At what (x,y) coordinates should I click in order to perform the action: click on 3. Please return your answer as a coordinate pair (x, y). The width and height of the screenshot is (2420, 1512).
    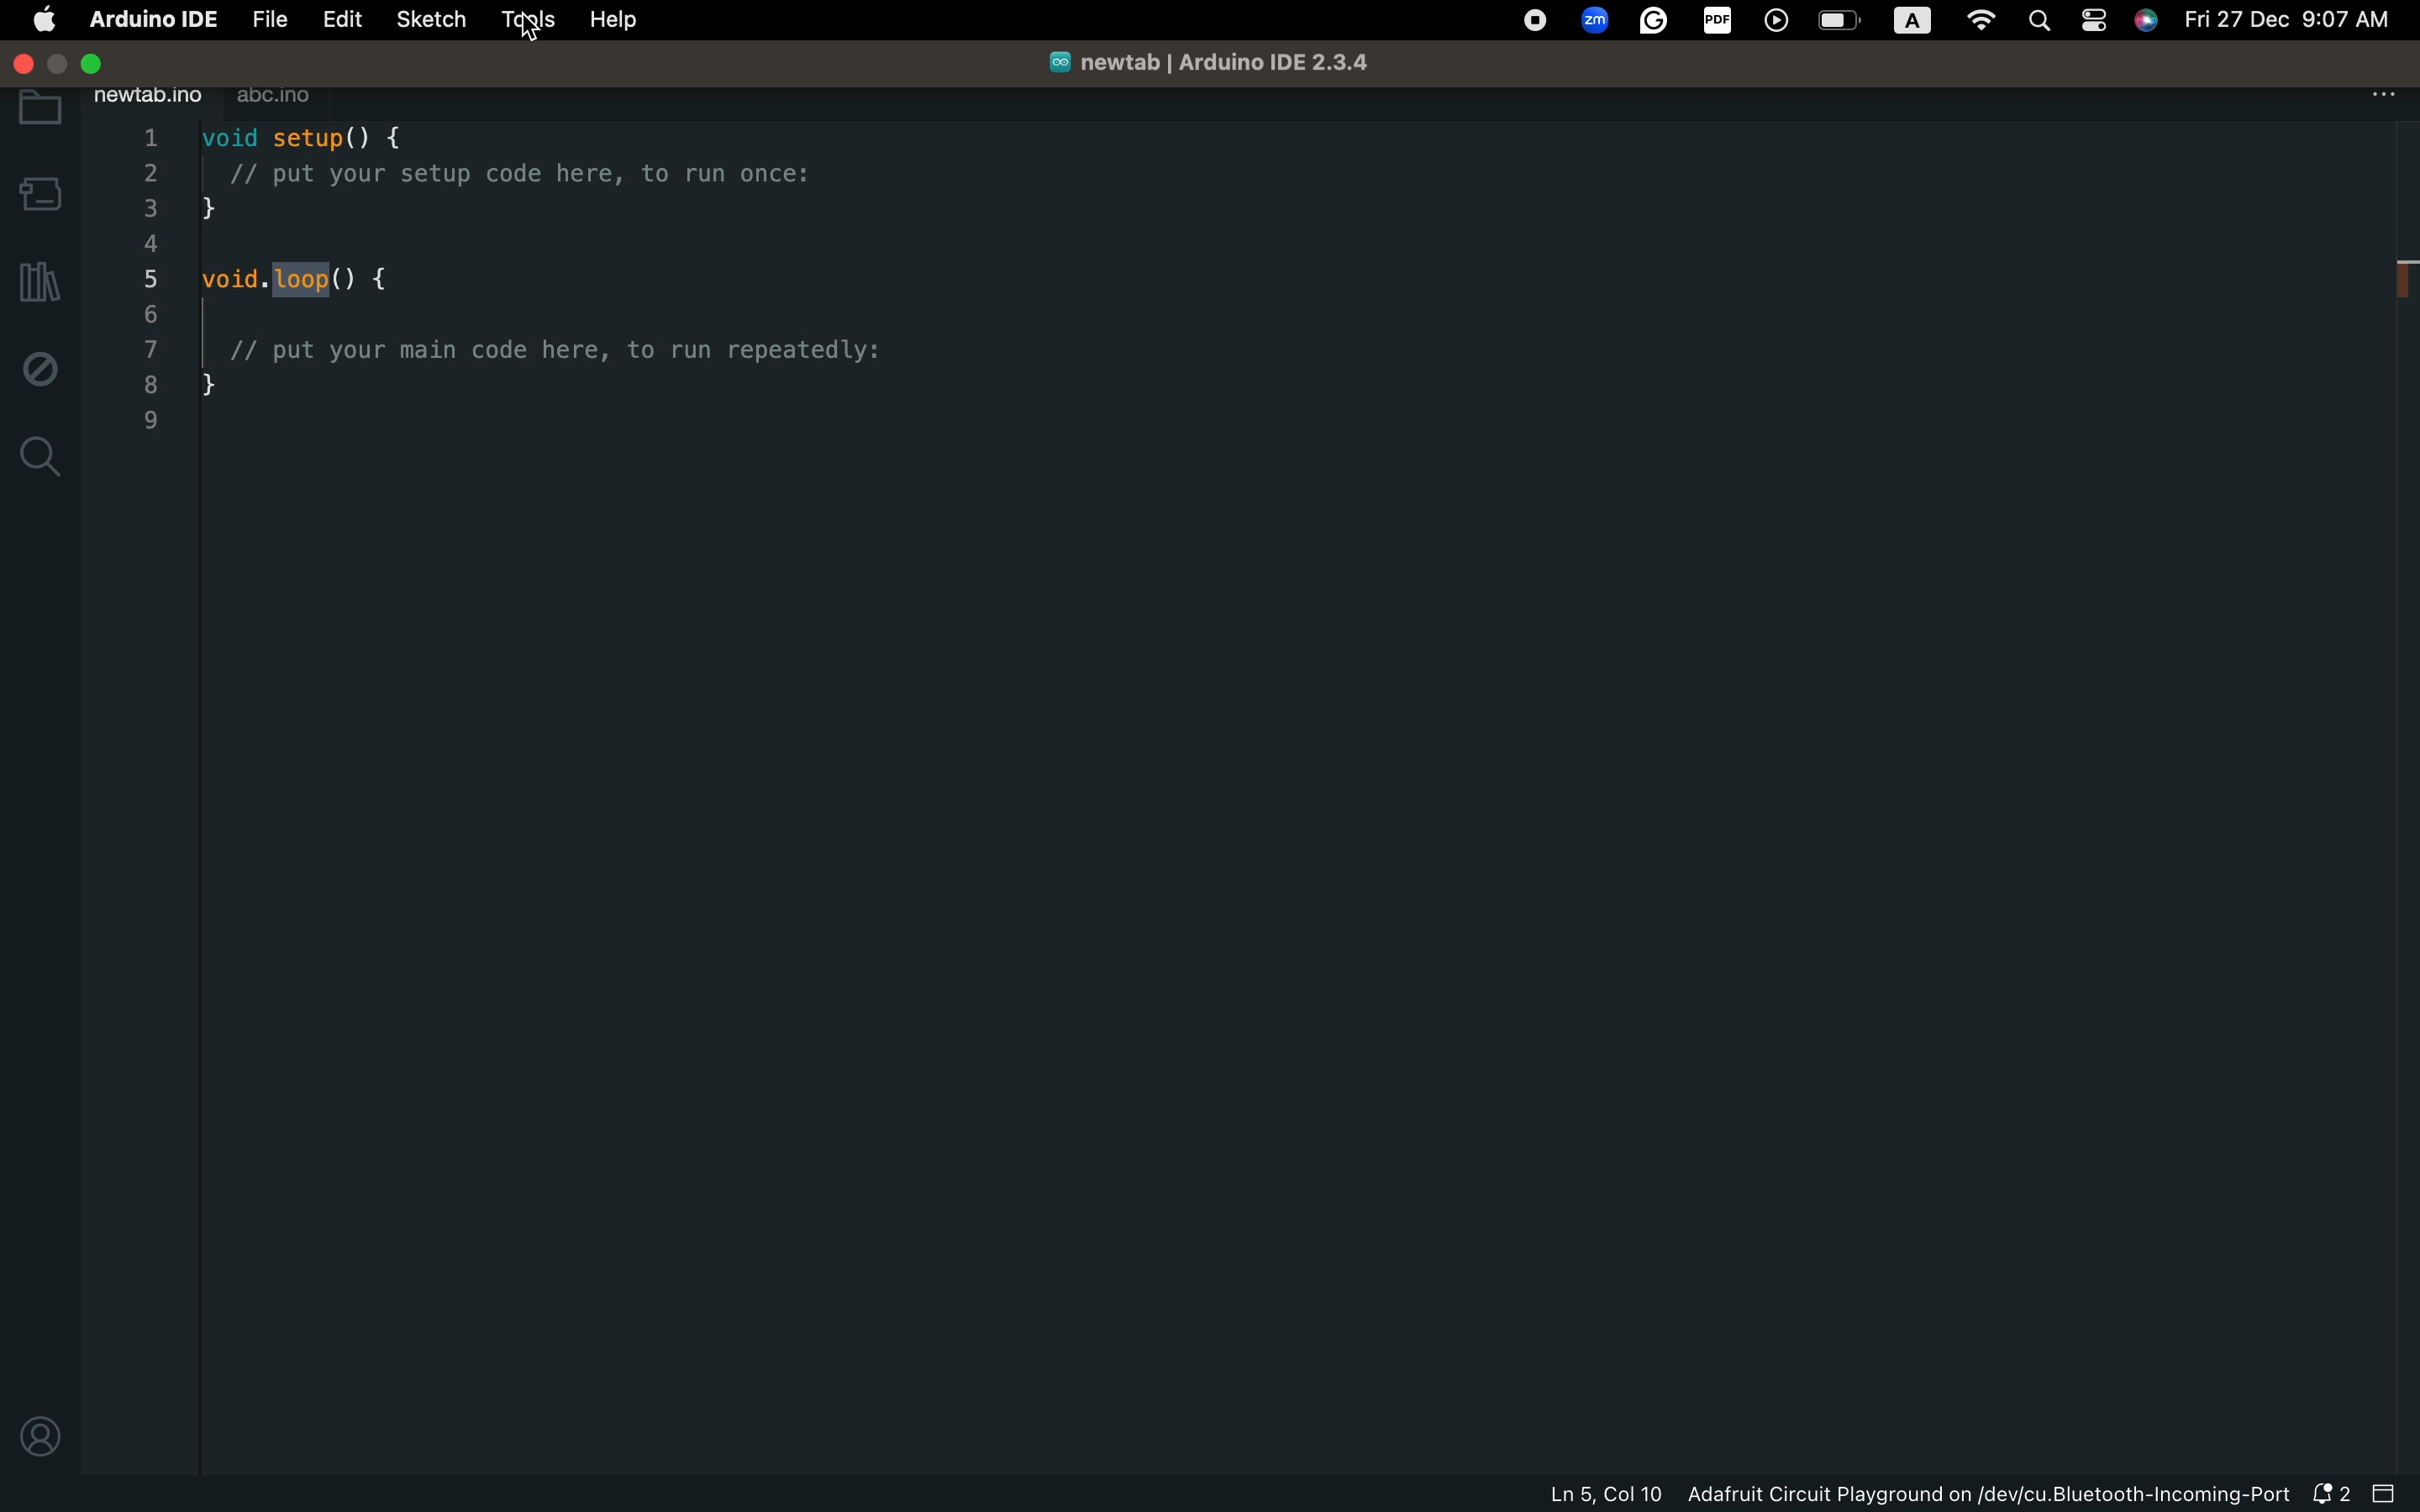
    Looking at the image, I should click on (150, 207).